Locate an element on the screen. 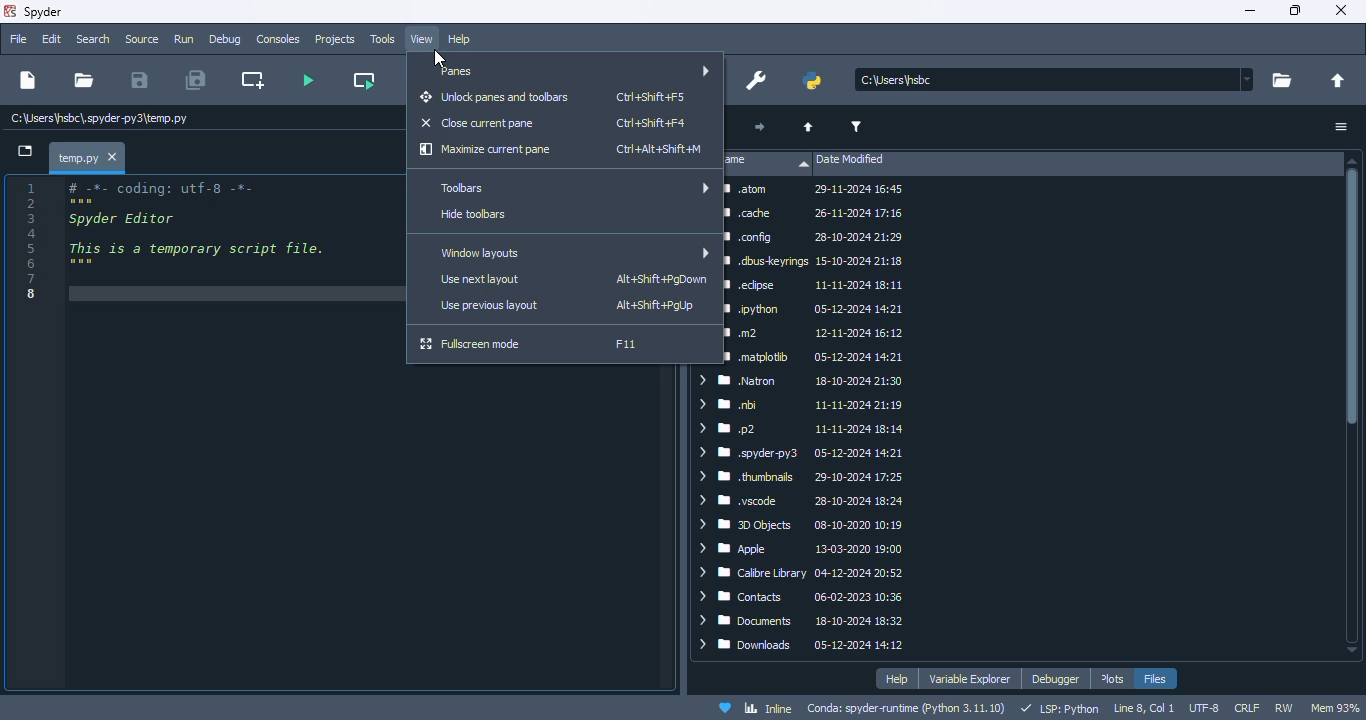  tools is located at coordinates (382, 39).